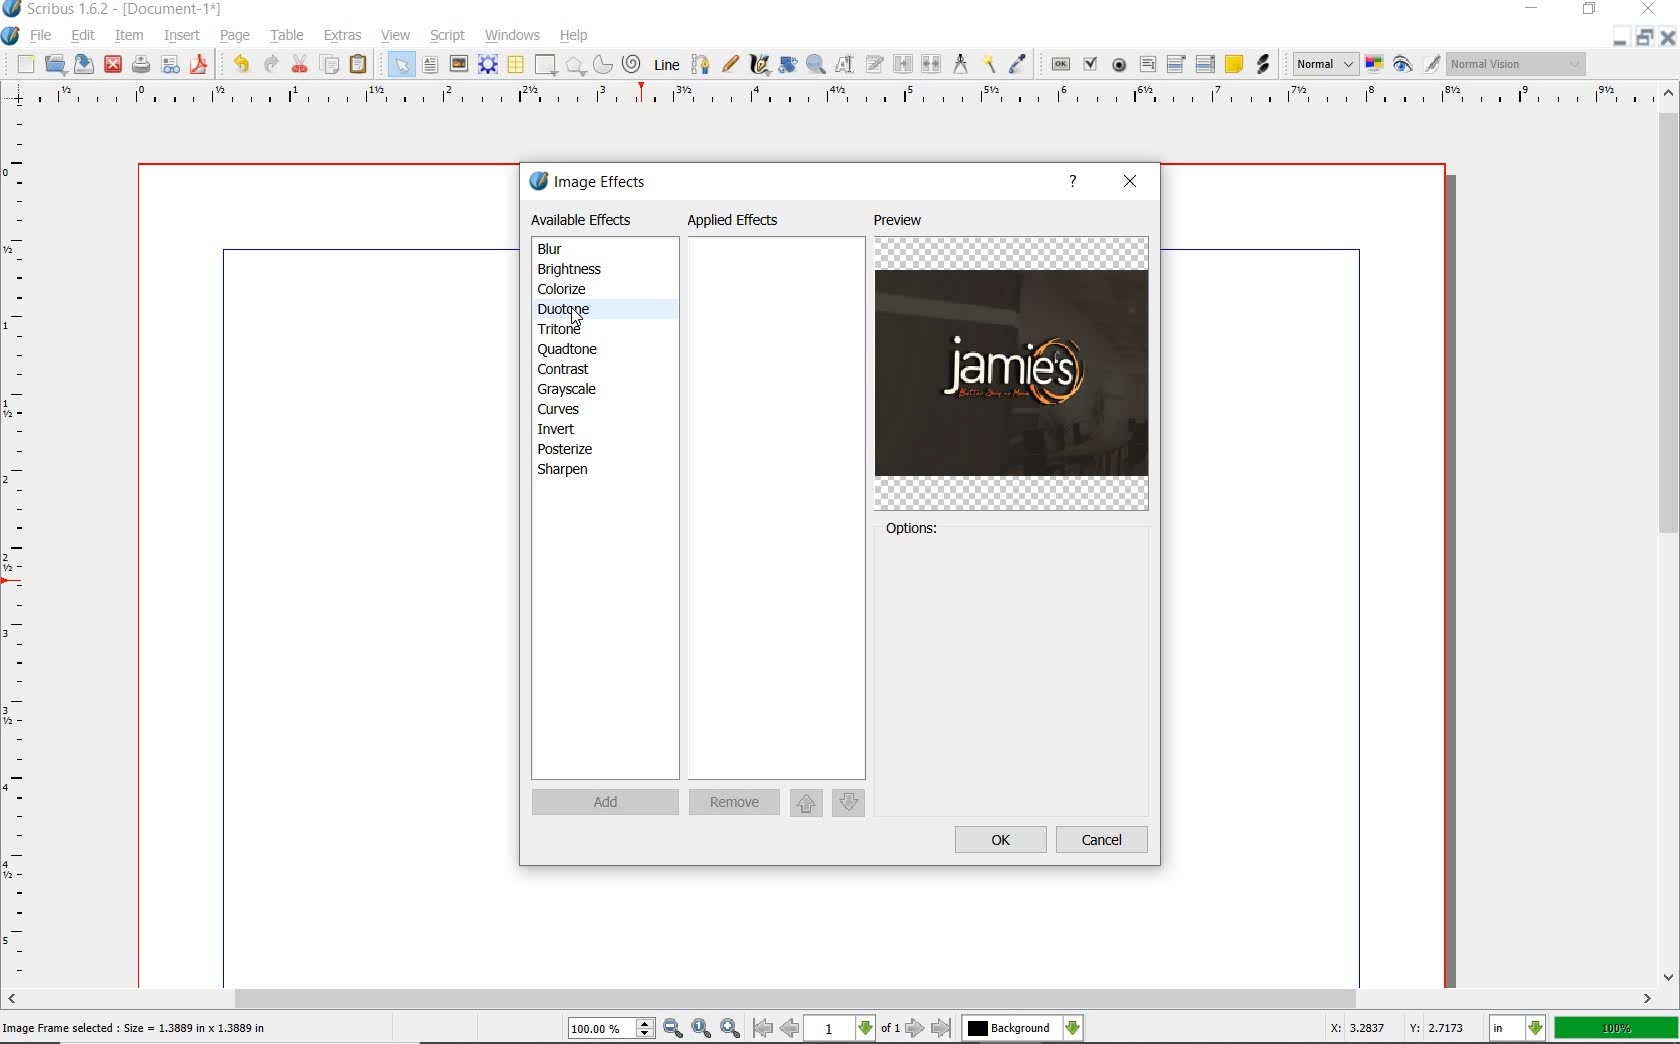  Describe the element at coordinates (299, 65) in the screenshot. I see `CUT` at that location.